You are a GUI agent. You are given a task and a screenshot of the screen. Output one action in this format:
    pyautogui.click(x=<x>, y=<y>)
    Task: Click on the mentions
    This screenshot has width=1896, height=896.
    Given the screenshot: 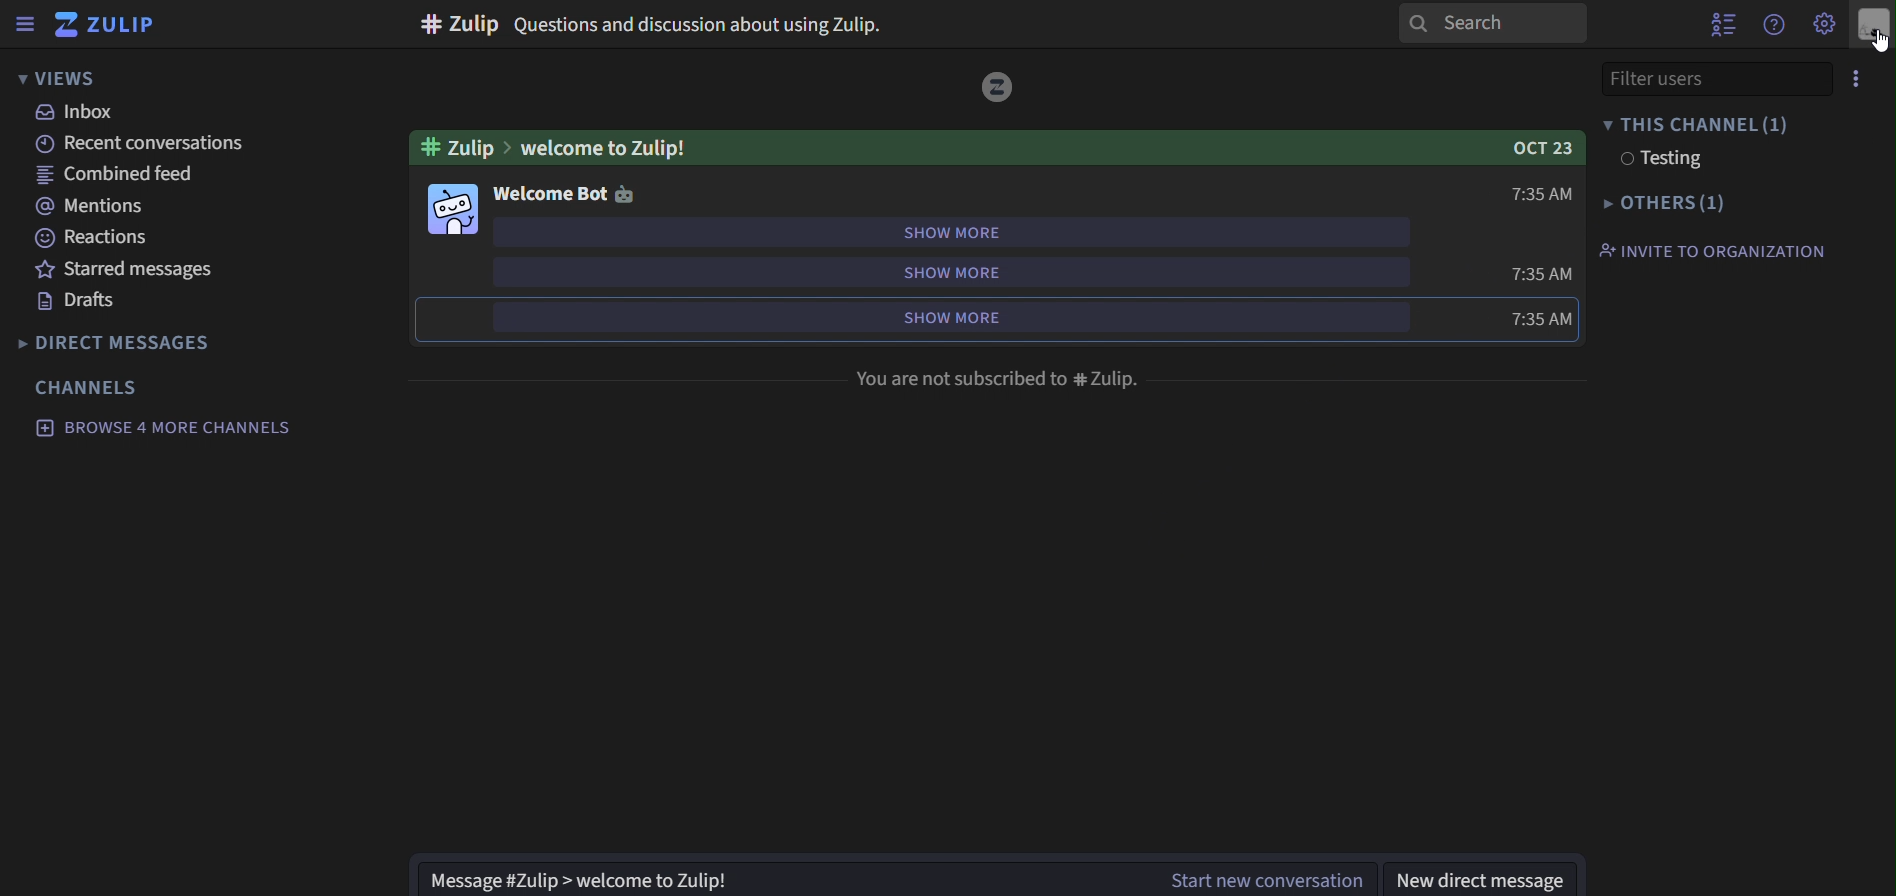 What is the action you would take?
    pyautogui.click(x=88, y=205)
    